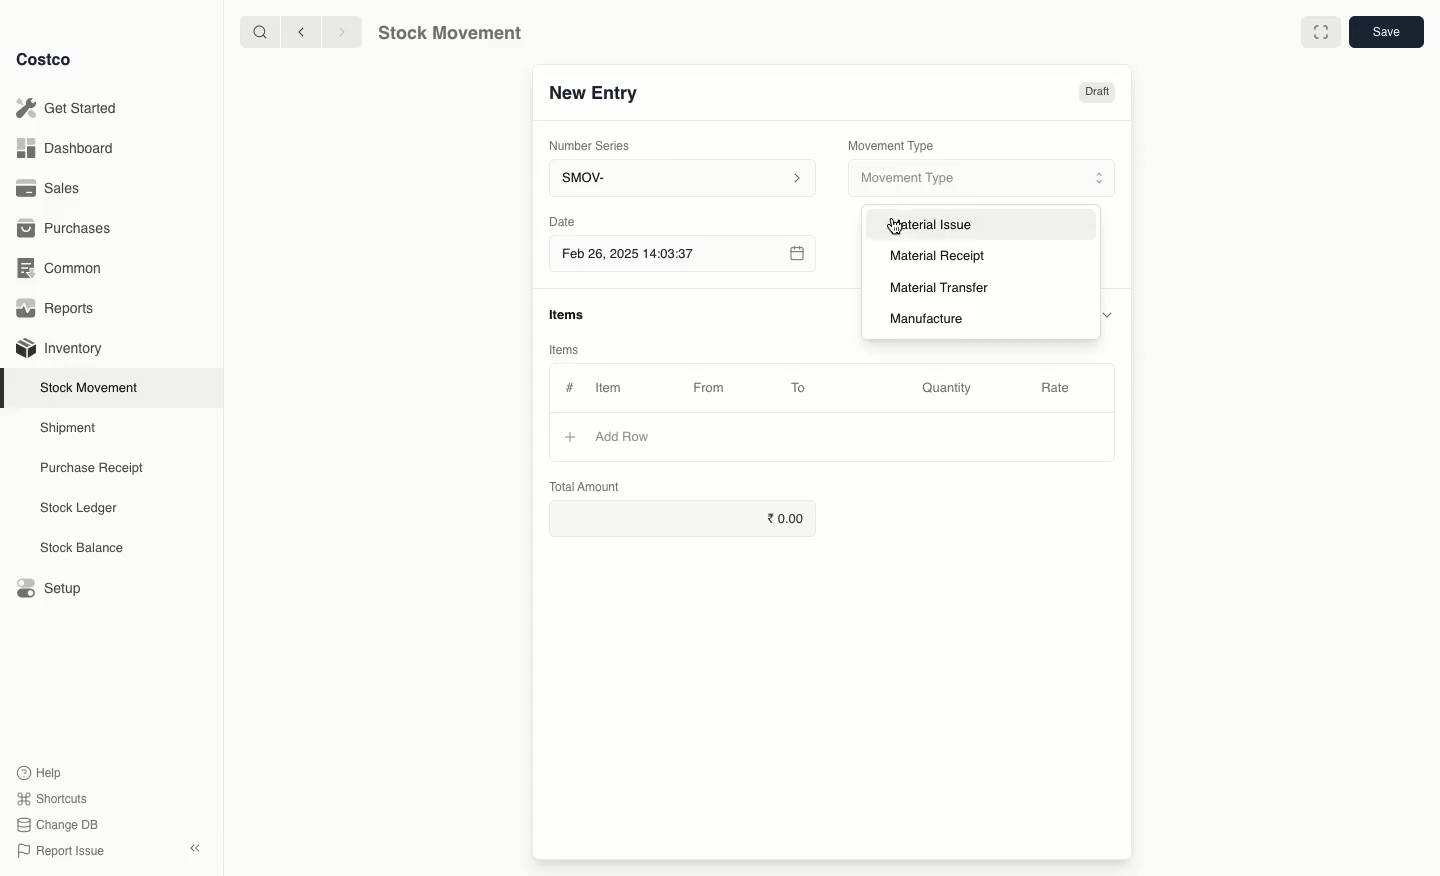 This screenshot has height=876, width=1440. Describe the element at coordinates (47, 586) in the screenshot. I see `Setup` at that location.